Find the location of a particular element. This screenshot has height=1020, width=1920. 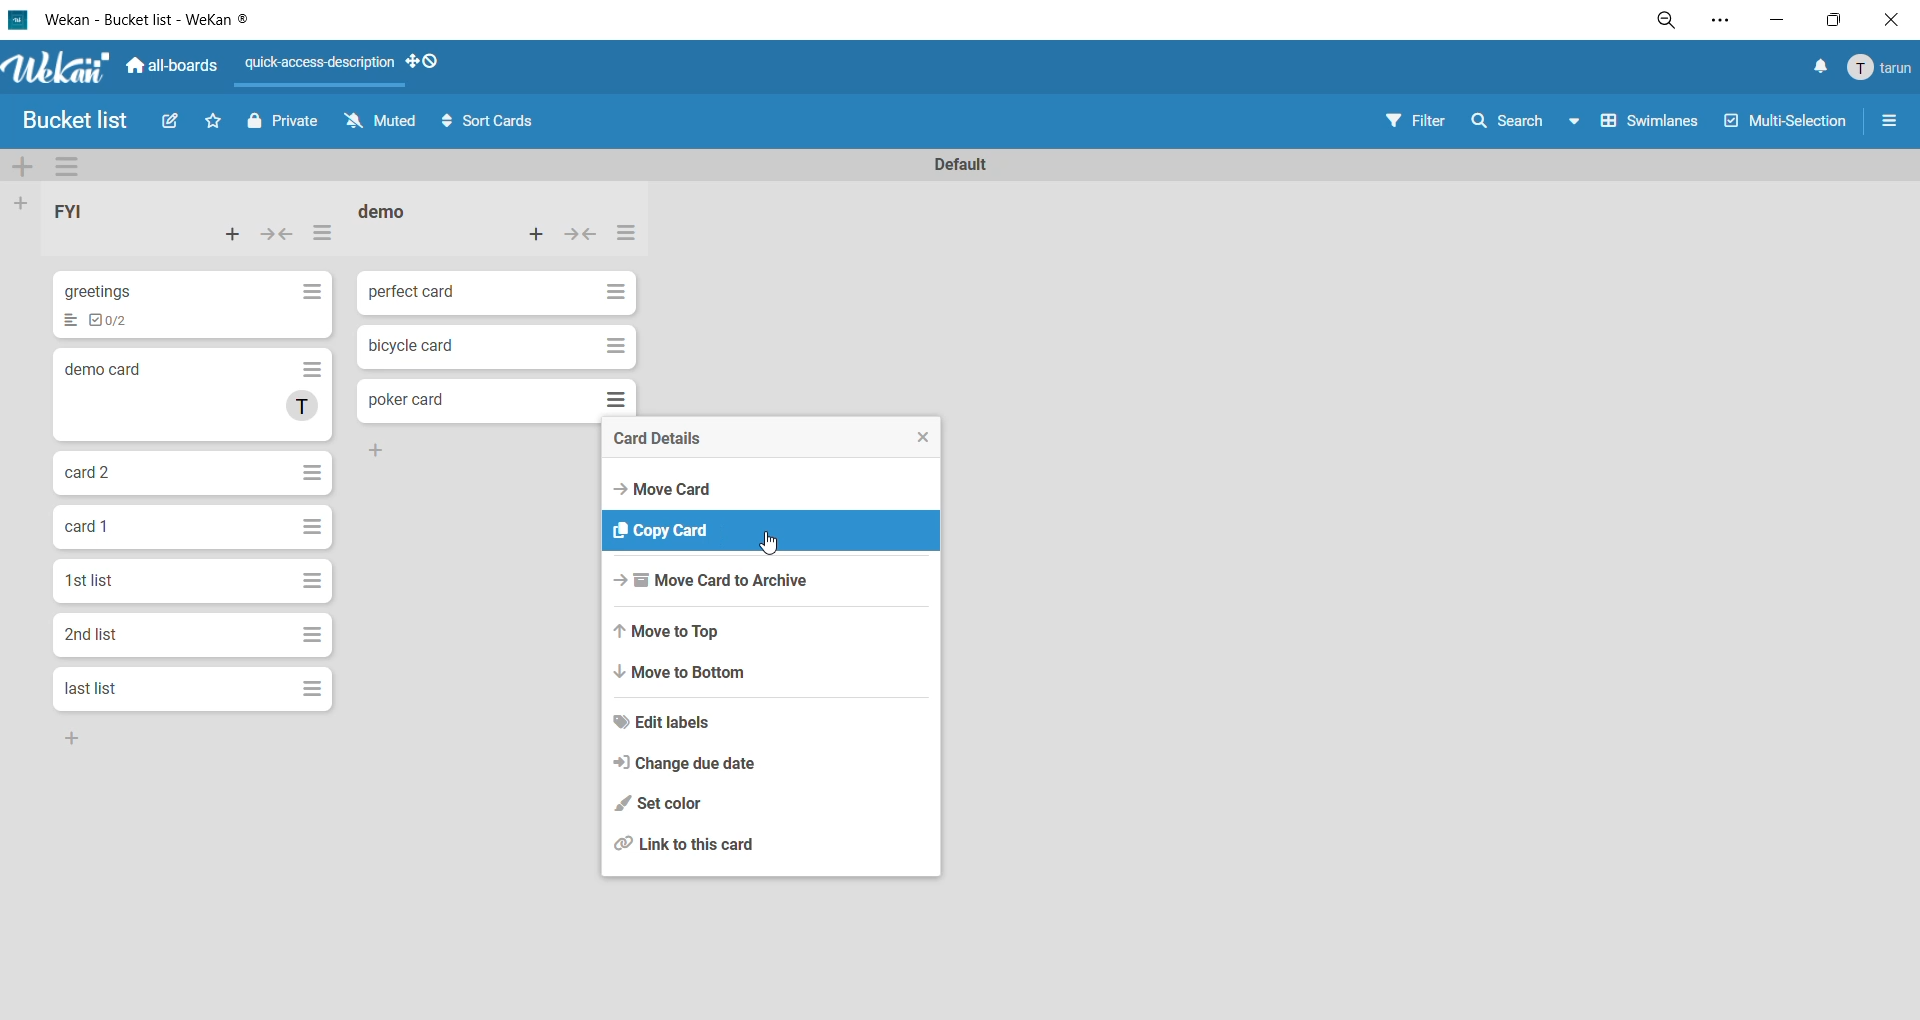

Hamburger is located at coordinates (308, 373).